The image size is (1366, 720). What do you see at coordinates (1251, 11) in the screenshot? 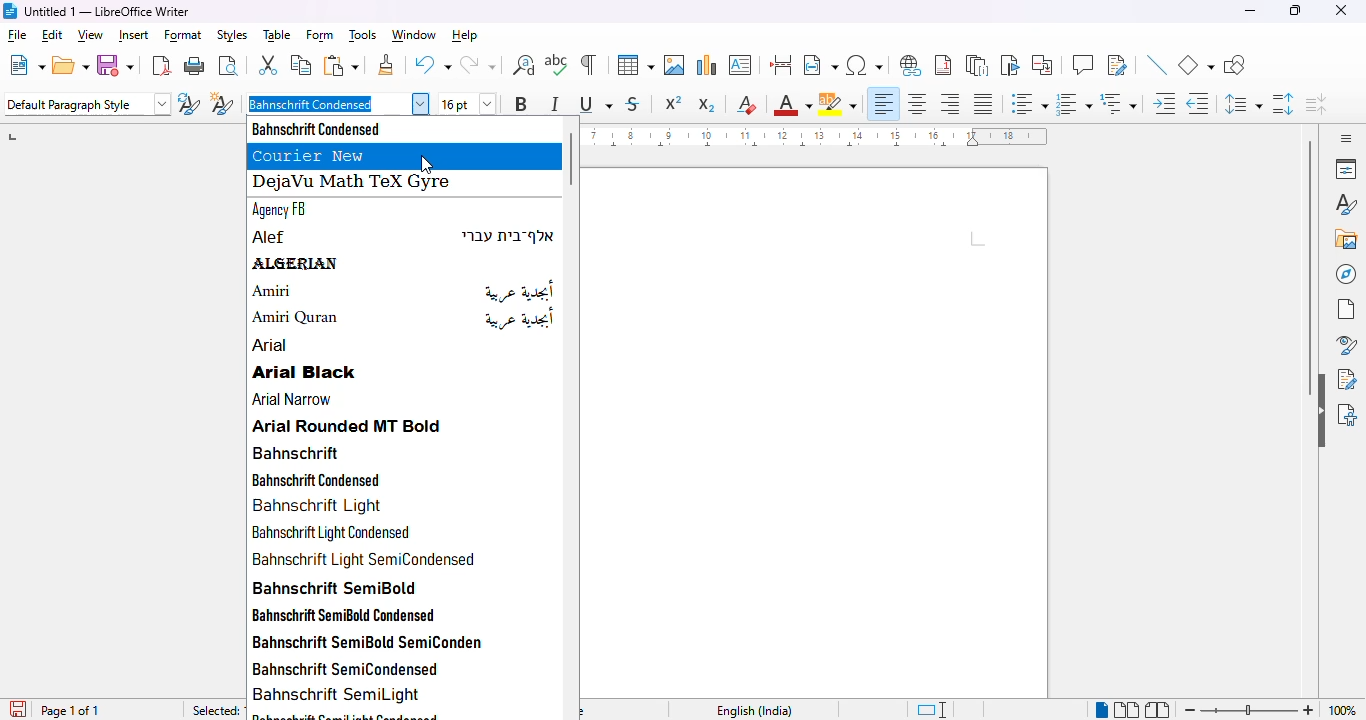
I see `minimize` at bounding box center [1251, 11].